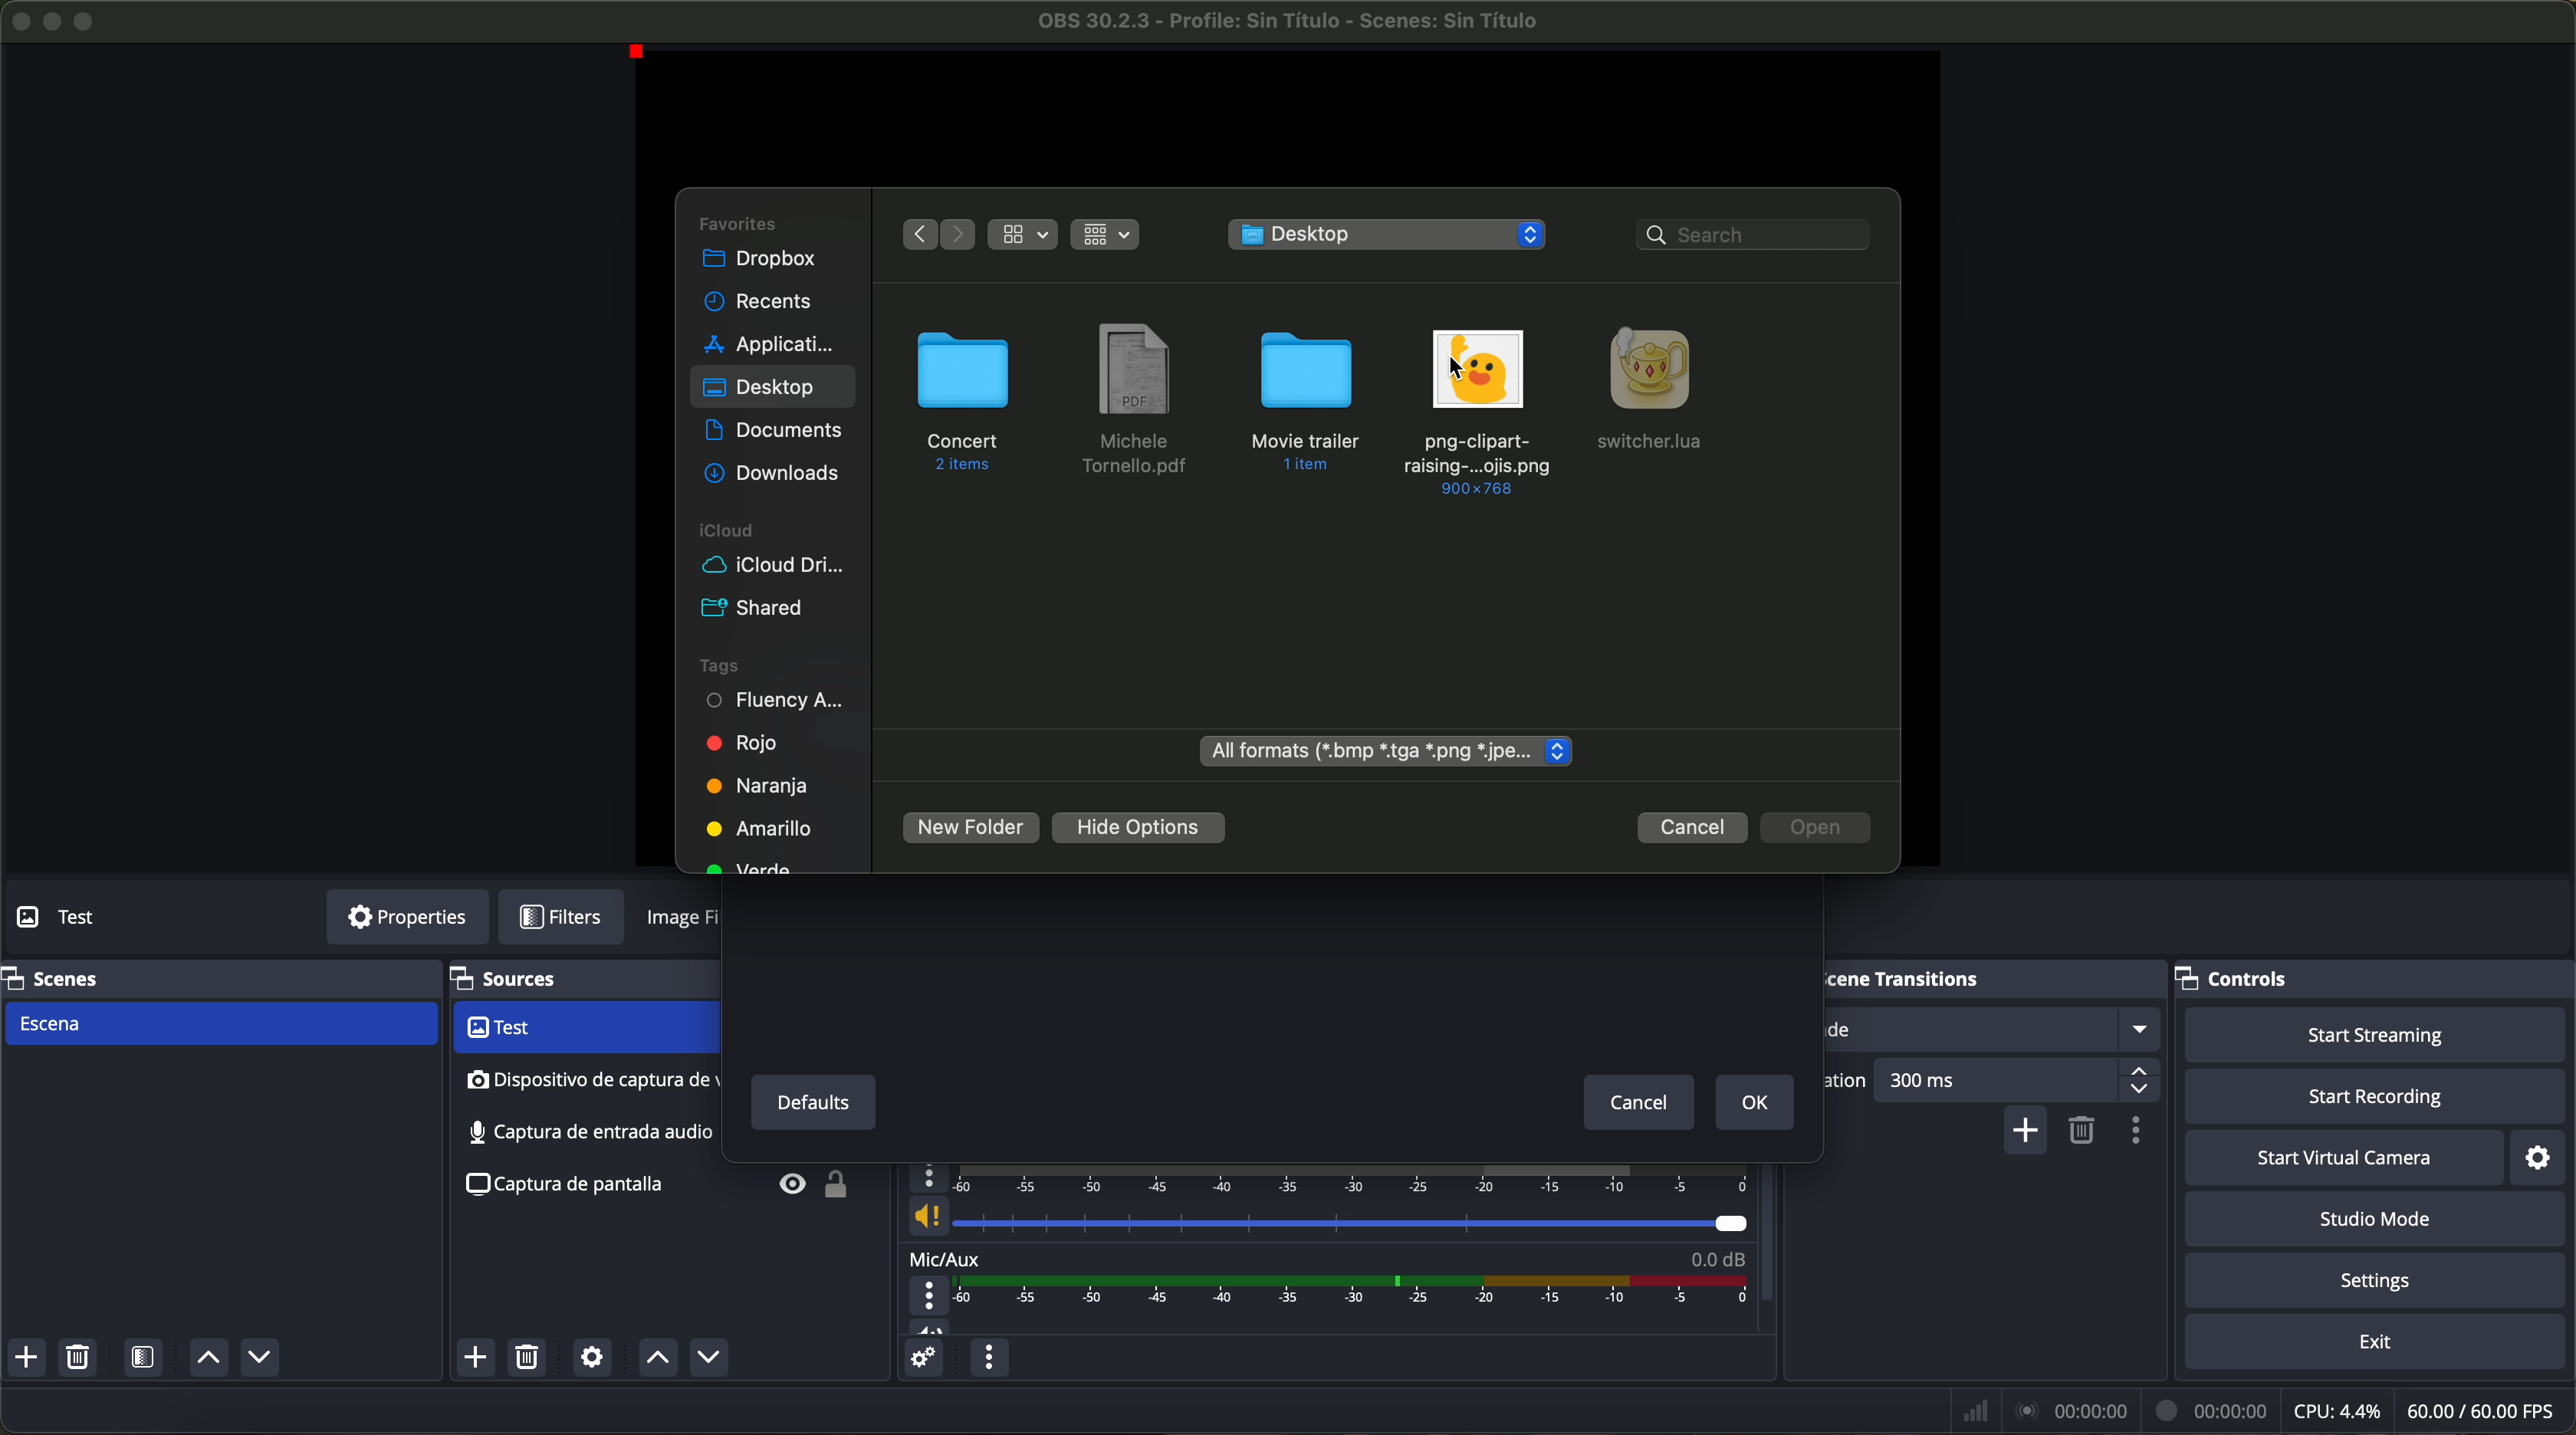  Describe the element at coordinates (1755, 1104) in the screenshot. I see `OK` at that location.